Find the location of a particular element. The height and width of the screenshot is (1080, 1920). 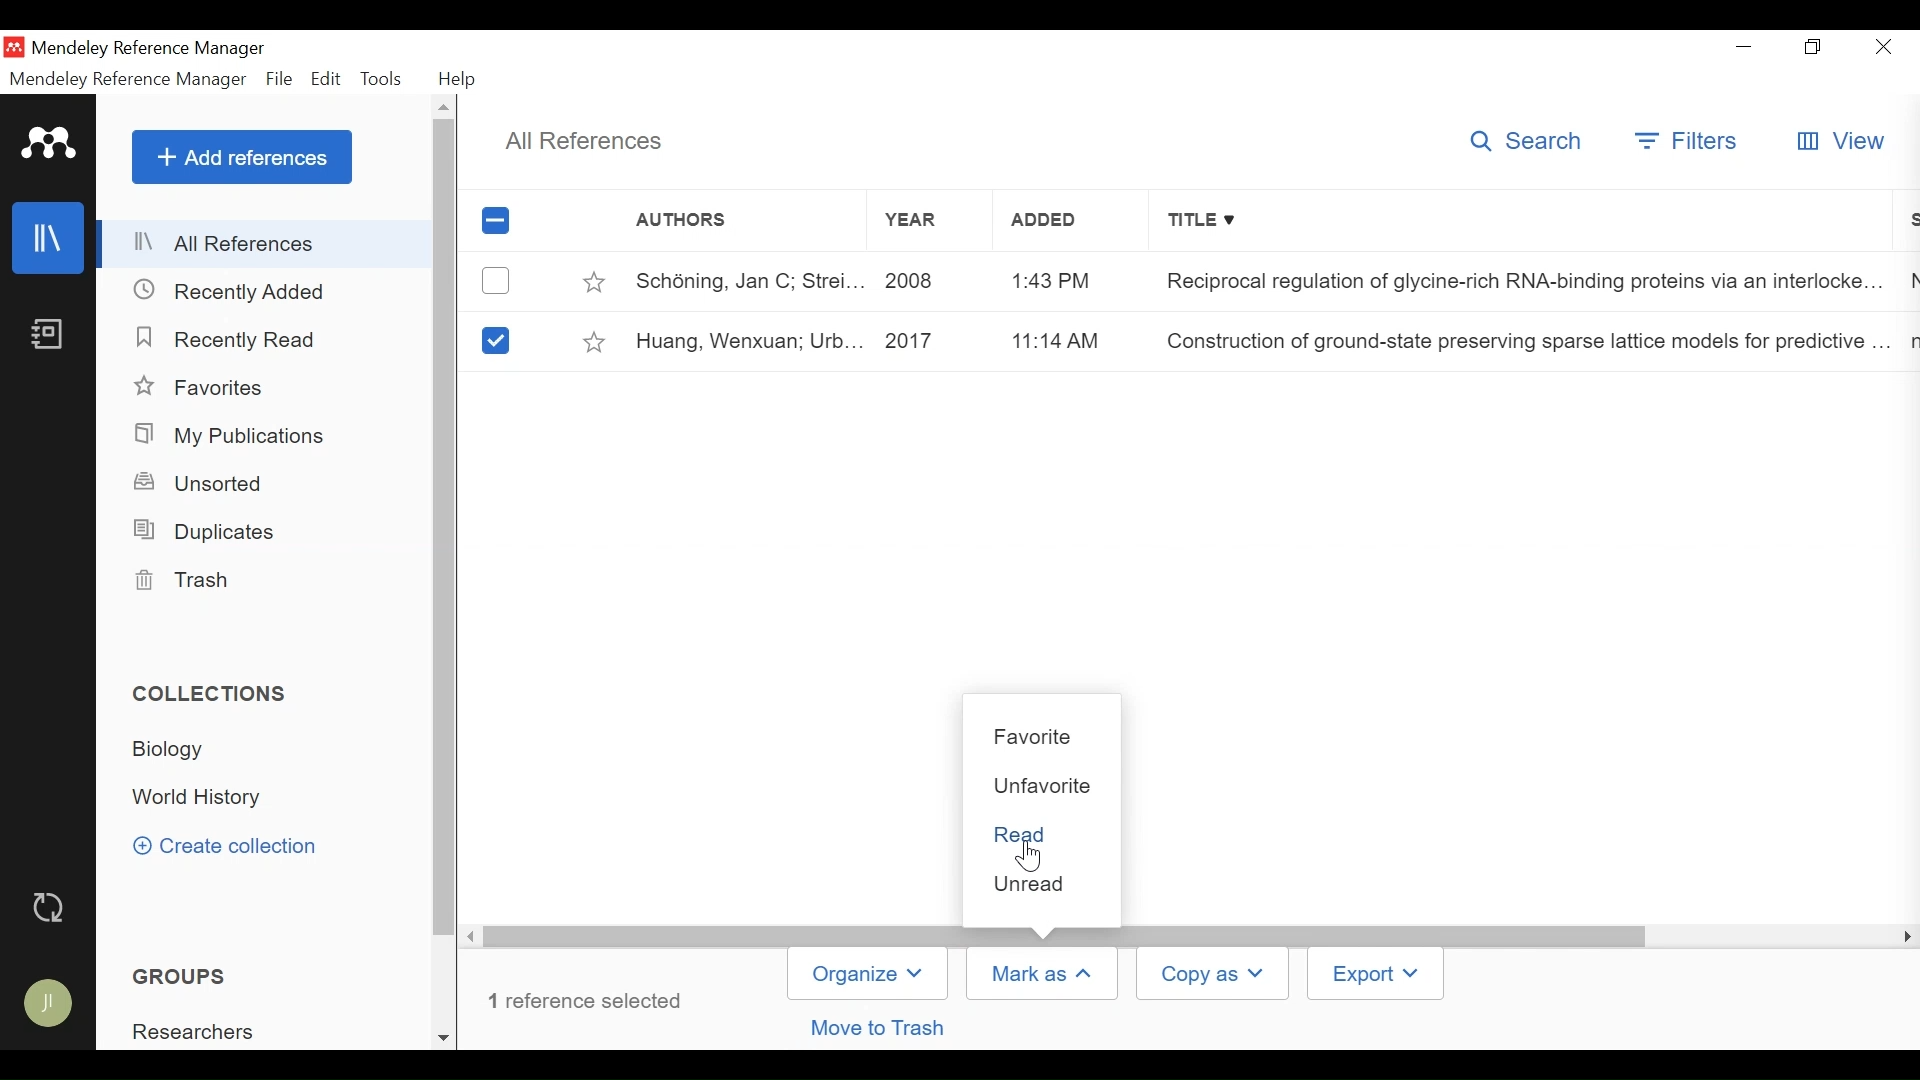

Added is located at coordinates (1051, 225).